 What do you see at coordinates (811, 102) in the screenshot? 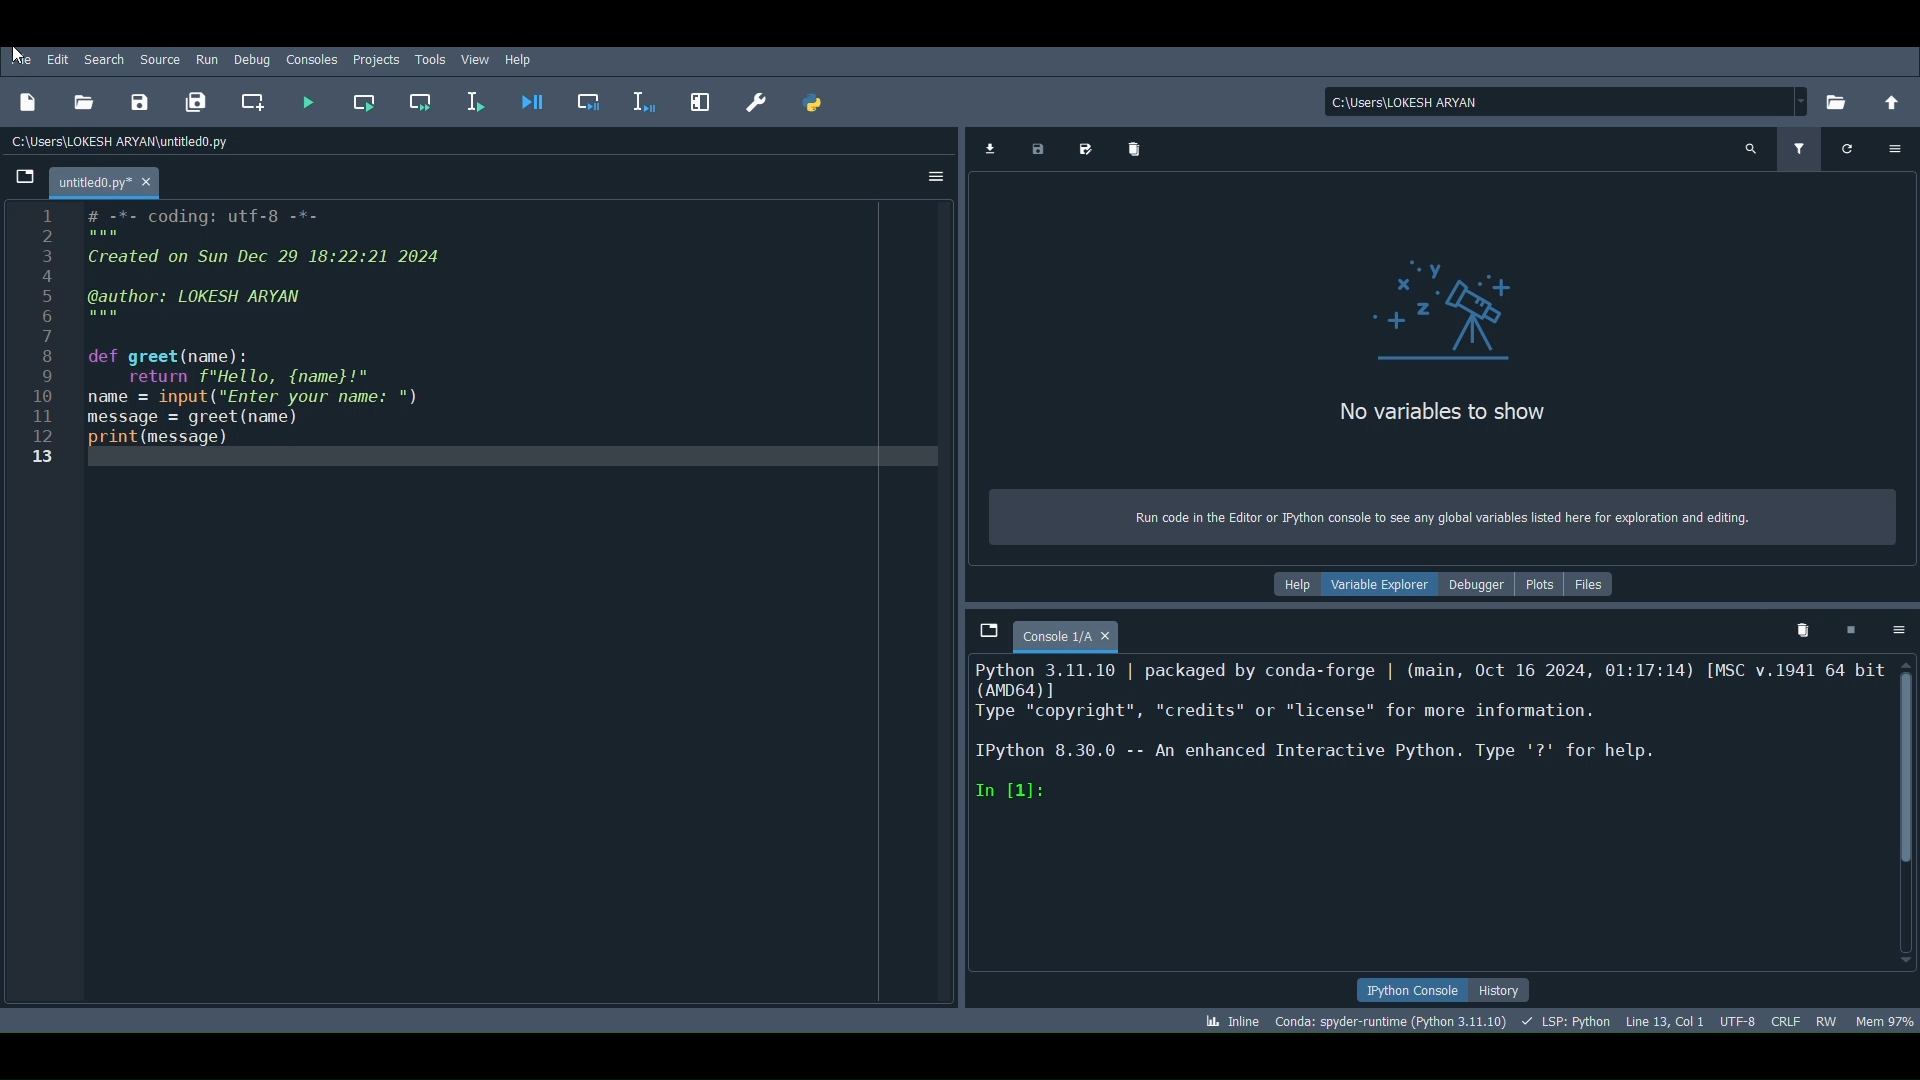
I see `PYTHONPATH manager` at bounding box center [811, 102].